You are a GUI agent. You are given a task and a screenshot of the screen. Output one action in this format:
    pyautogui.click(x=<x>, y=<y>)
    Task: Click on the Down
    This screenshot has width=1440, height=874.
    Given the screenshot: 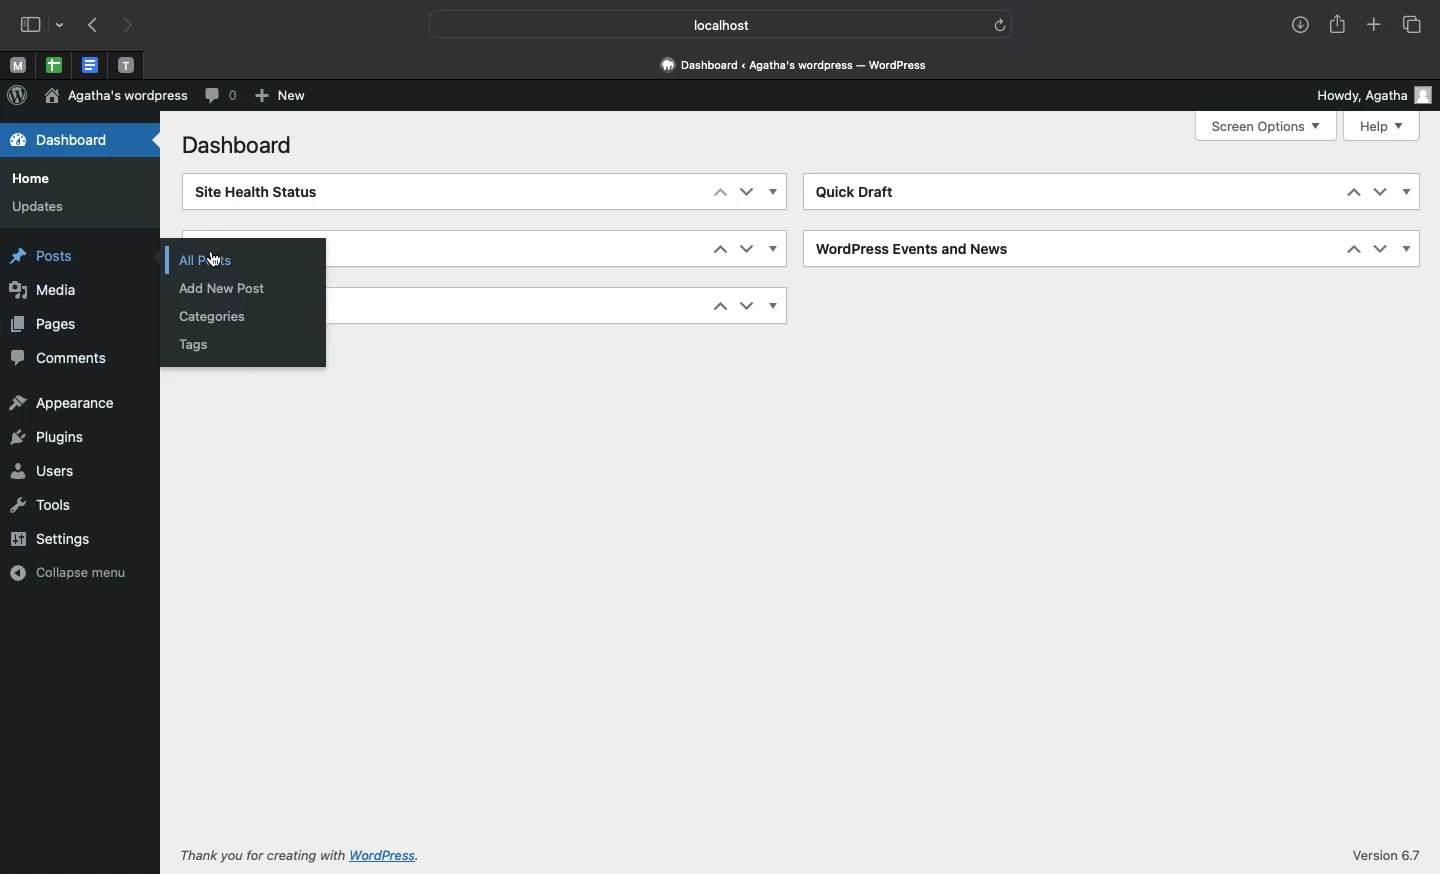 What is the action you would take?
    pyautogui.click(x=1380, y=248)
    